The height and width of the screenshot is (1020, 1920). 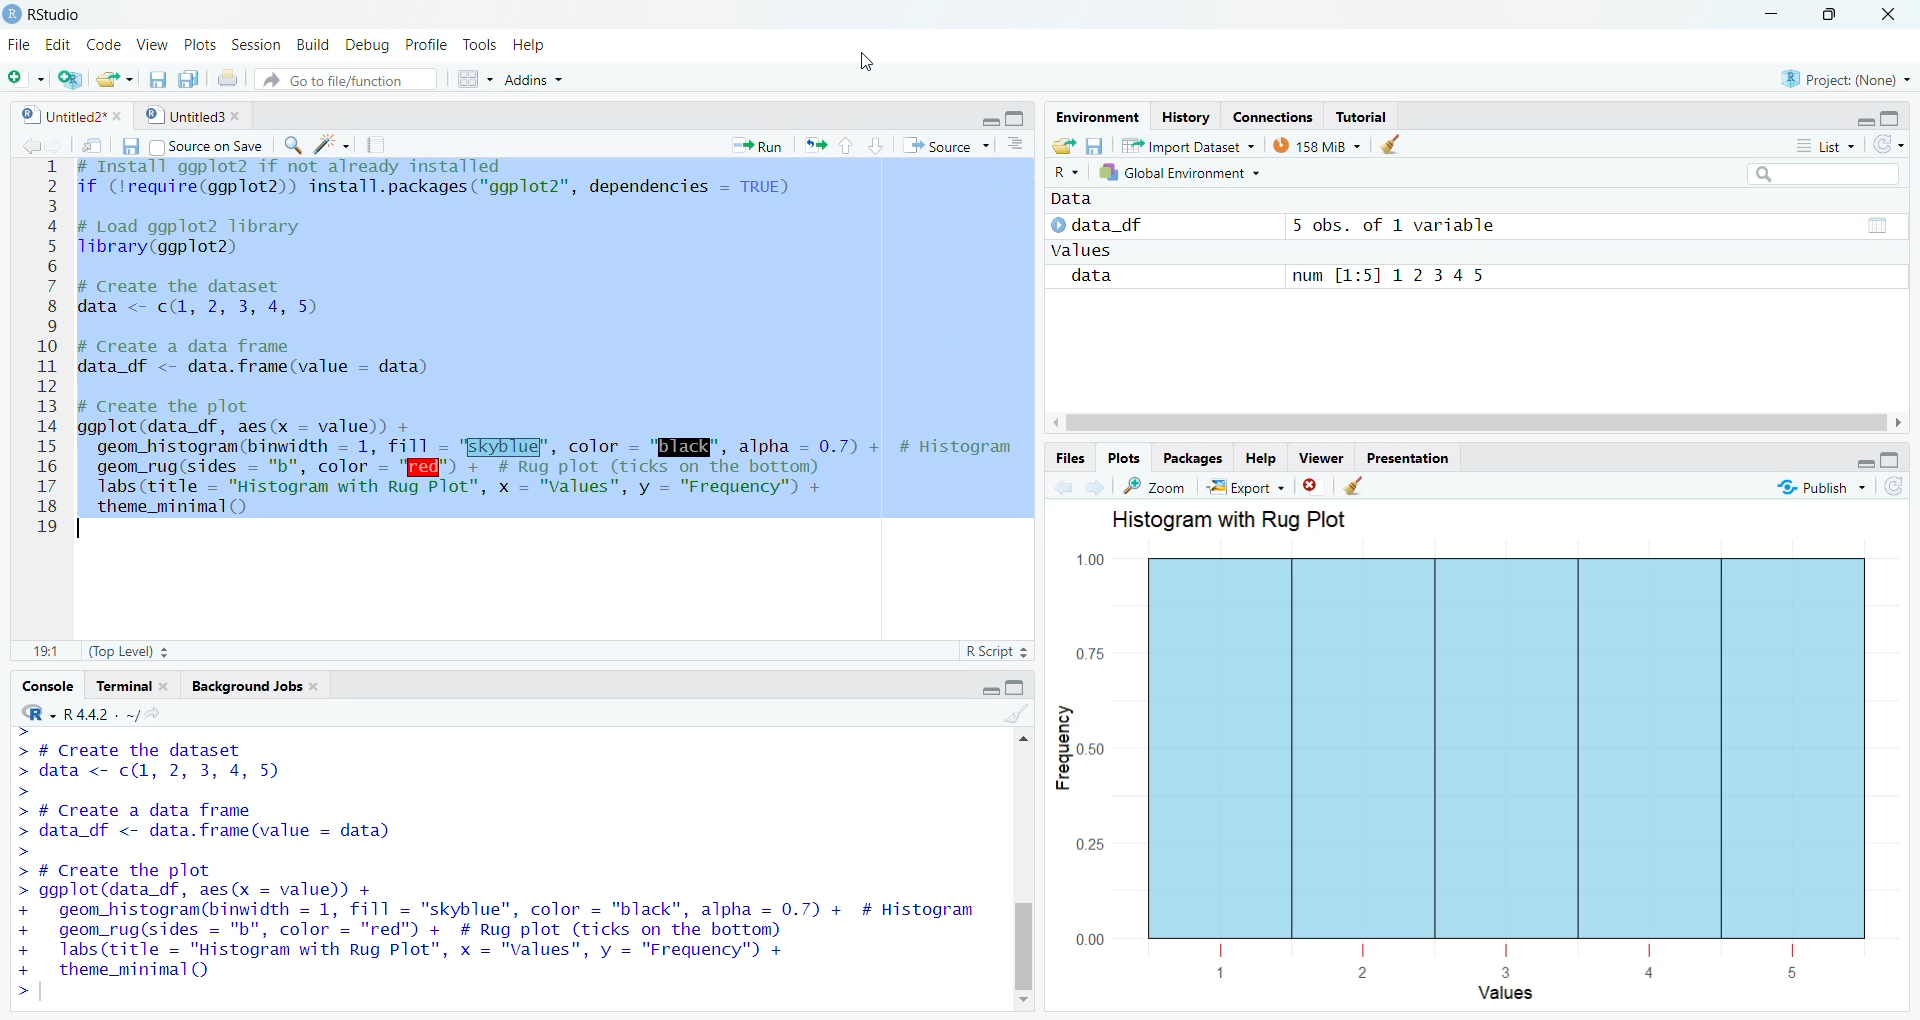 What do you see at coordinates (531, 42) in the screenshot?
I see `Help` at bounding box center [531, 42].